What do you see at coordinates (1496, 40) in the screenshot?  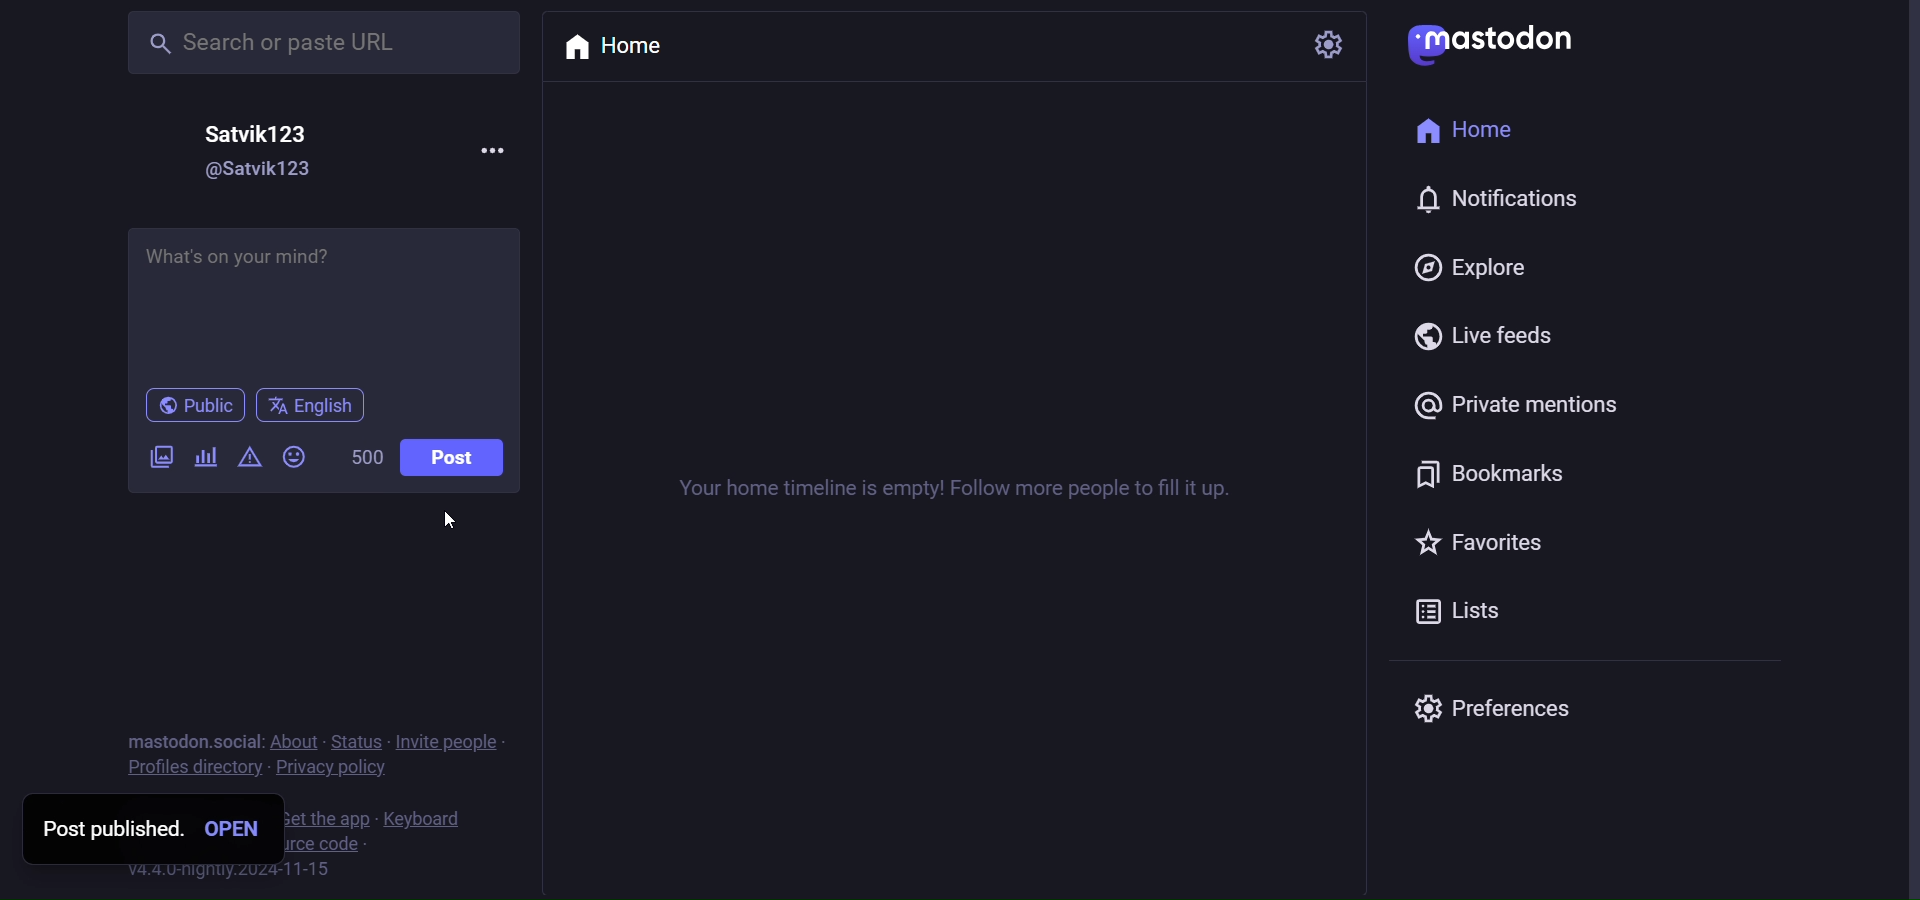 I see `mastodon` at bounding box center [1496, 40].